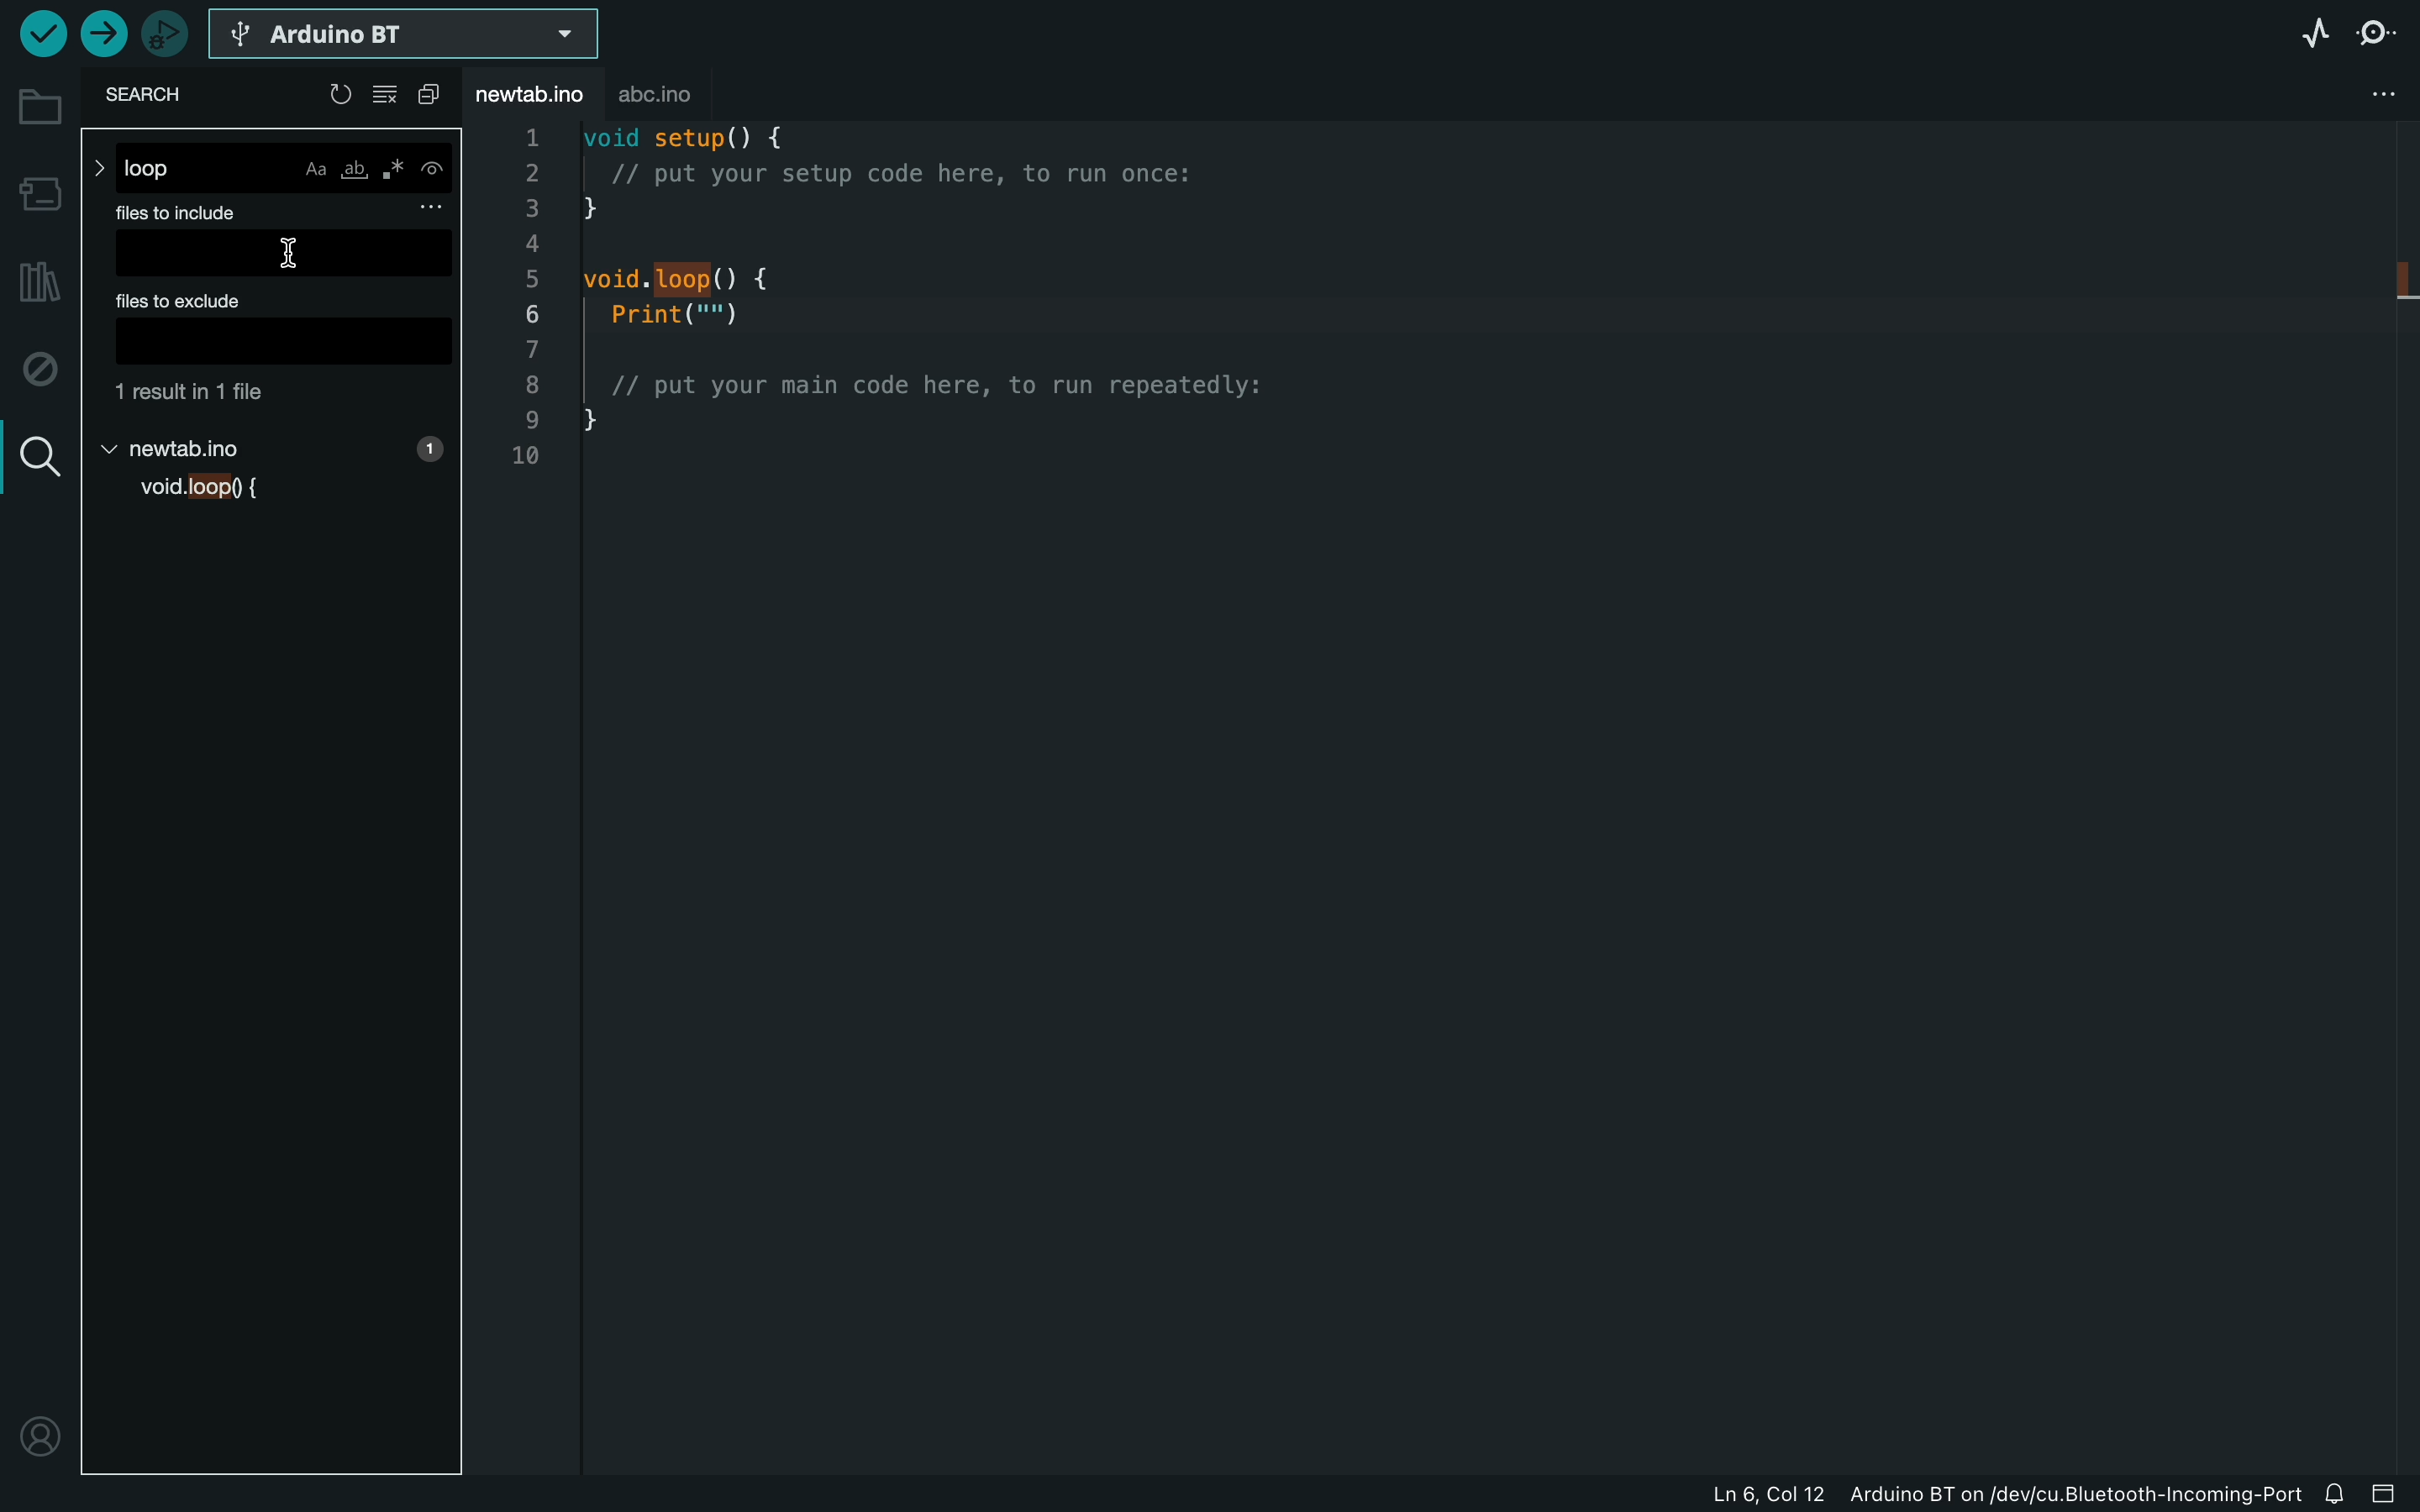 Image resolution: width=2420 pixels, height=1512 pixels. I want to click on debugger, so click(167, 37).